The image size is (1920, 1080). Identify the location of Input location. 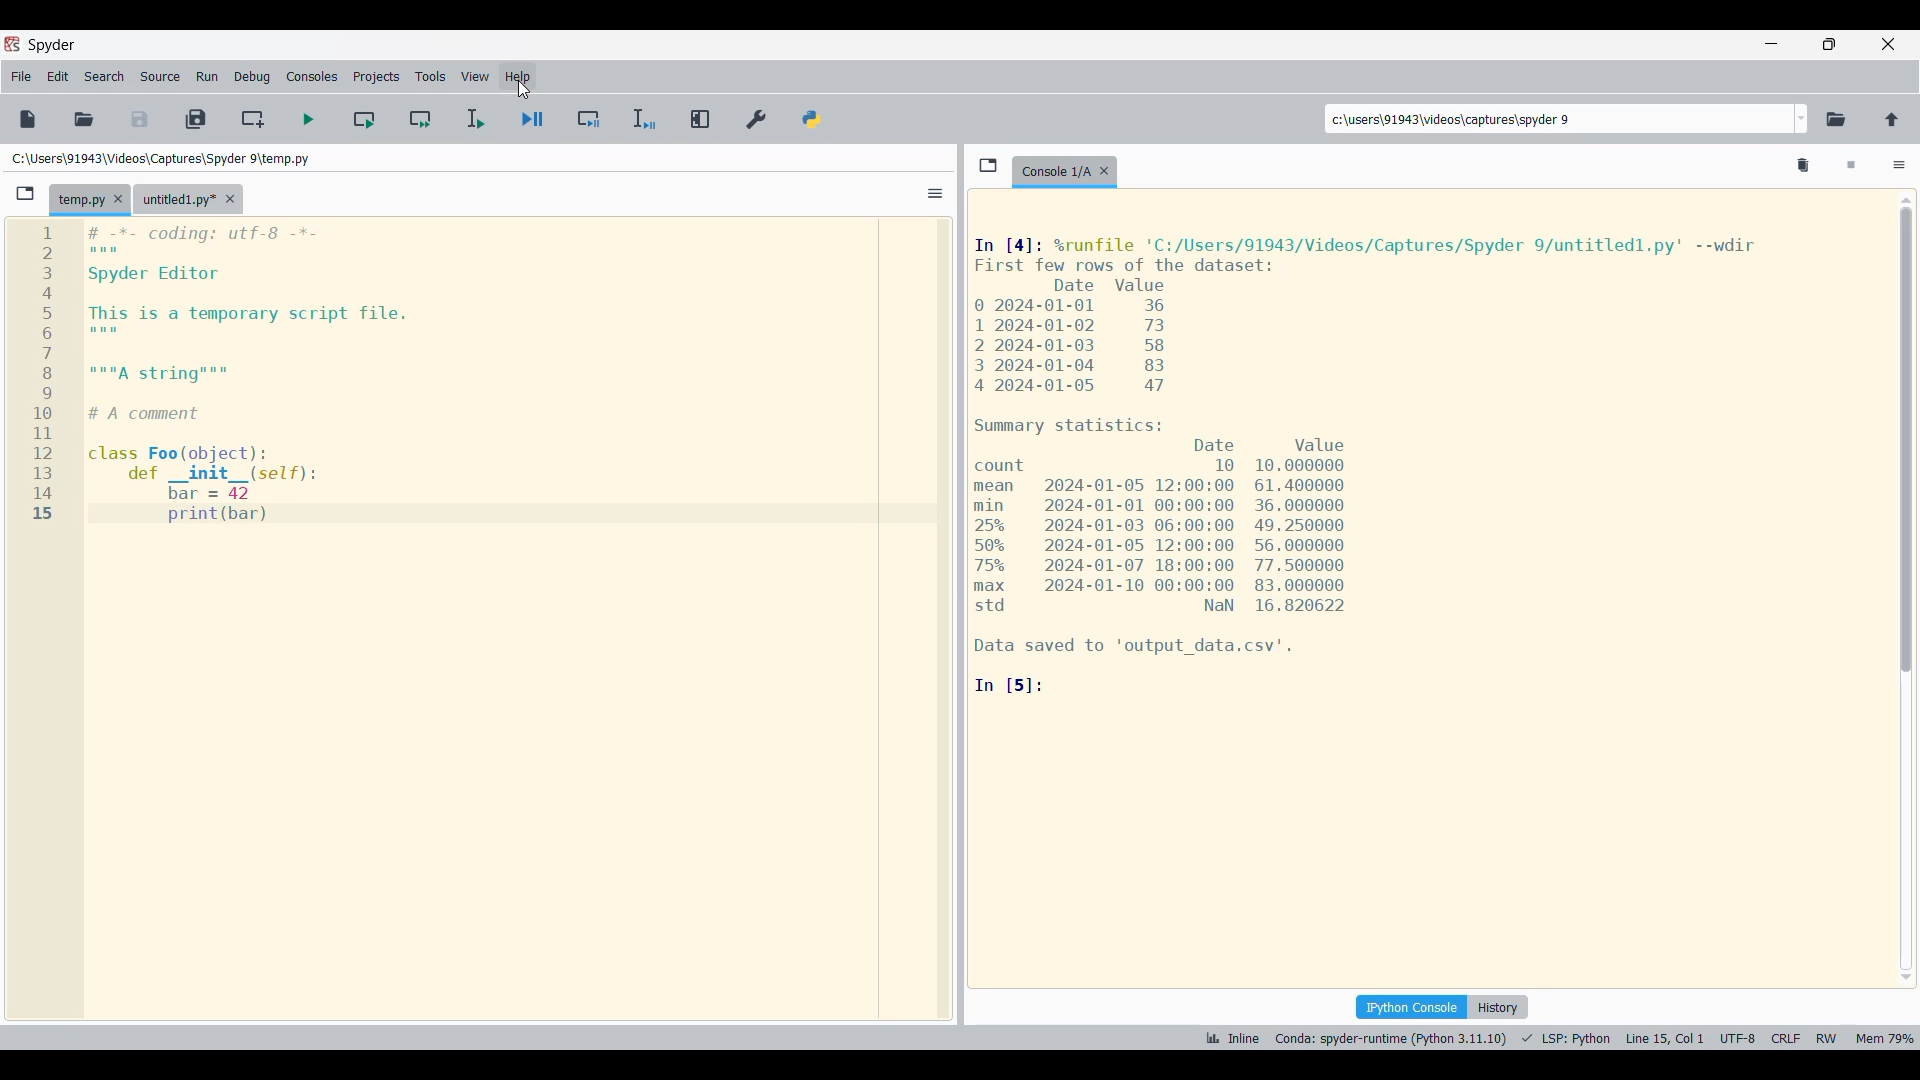
(1559, 119).